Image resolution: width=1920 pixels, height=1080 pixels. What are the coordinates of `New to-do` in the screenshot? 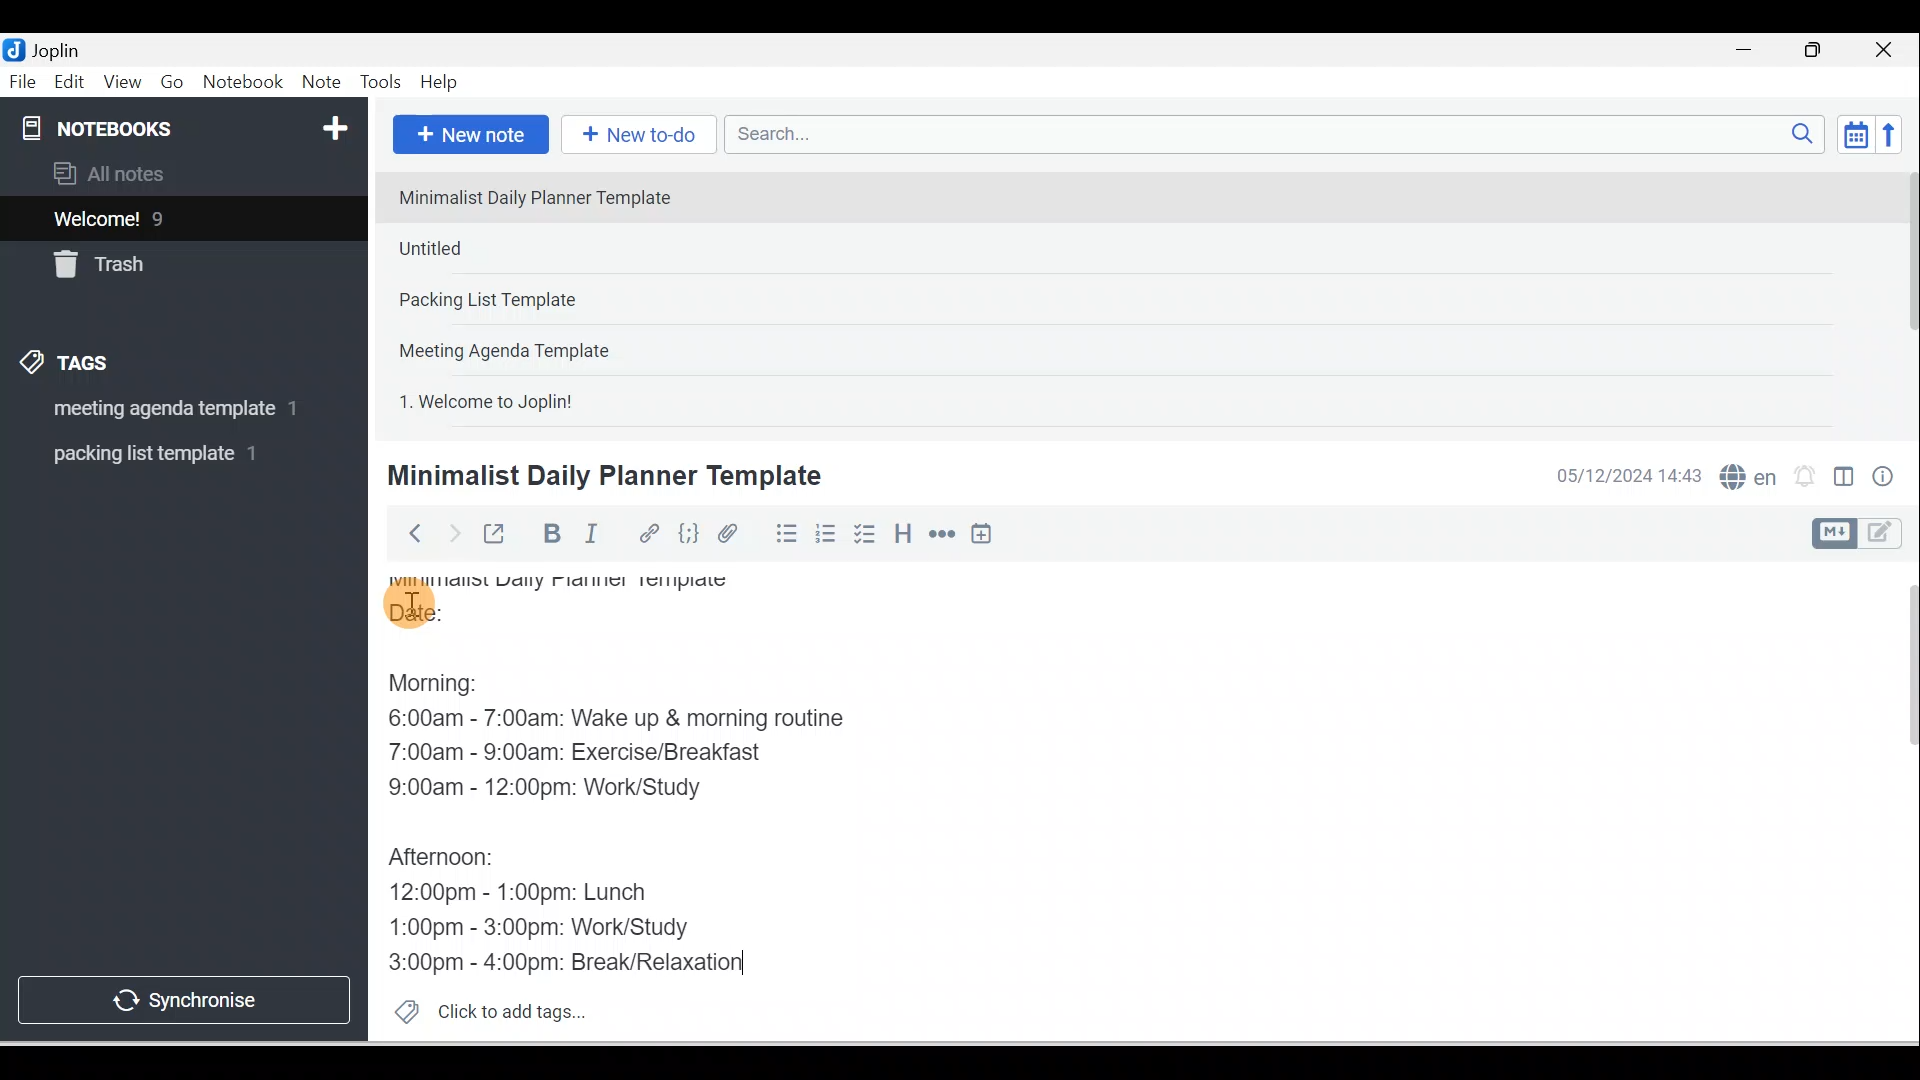 It's located at (634, 136).